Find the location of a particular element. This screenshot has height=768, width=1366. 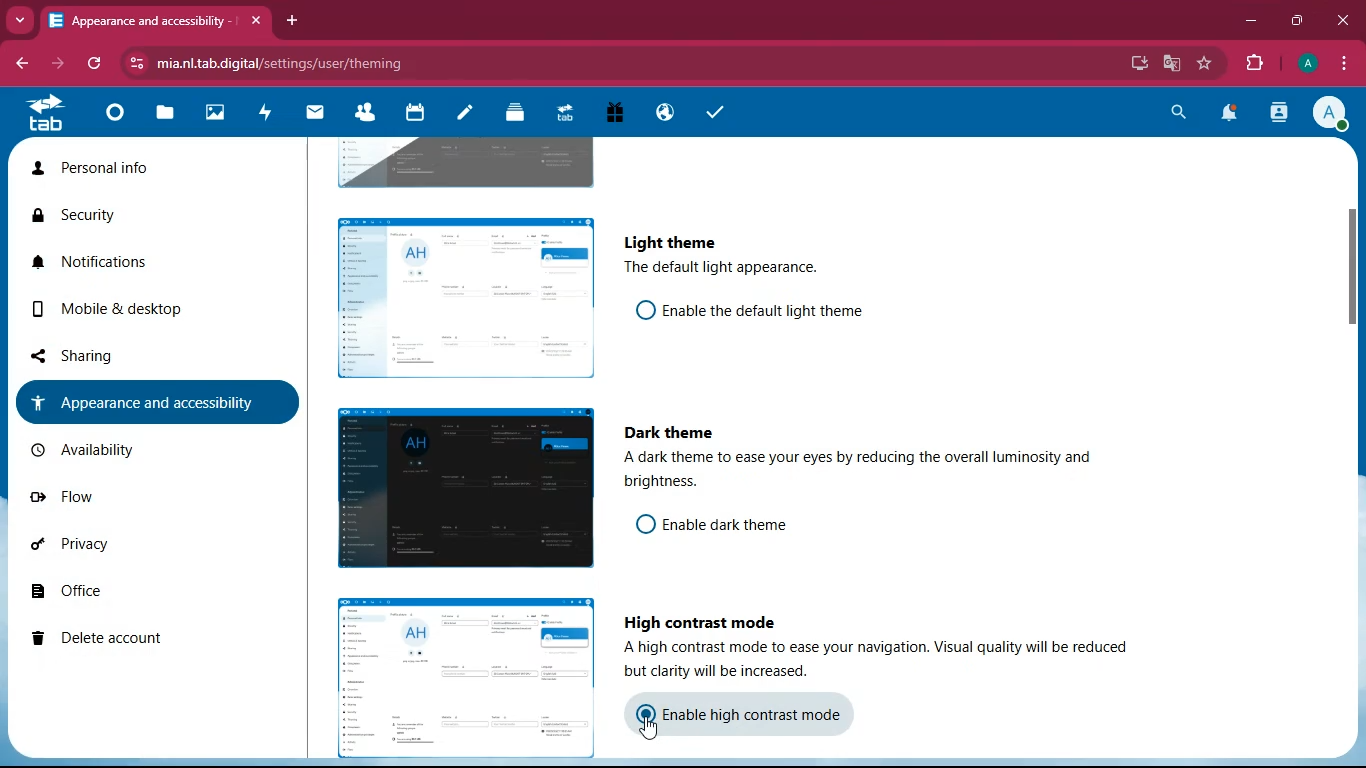

friends is located at coordinates (363, 115).